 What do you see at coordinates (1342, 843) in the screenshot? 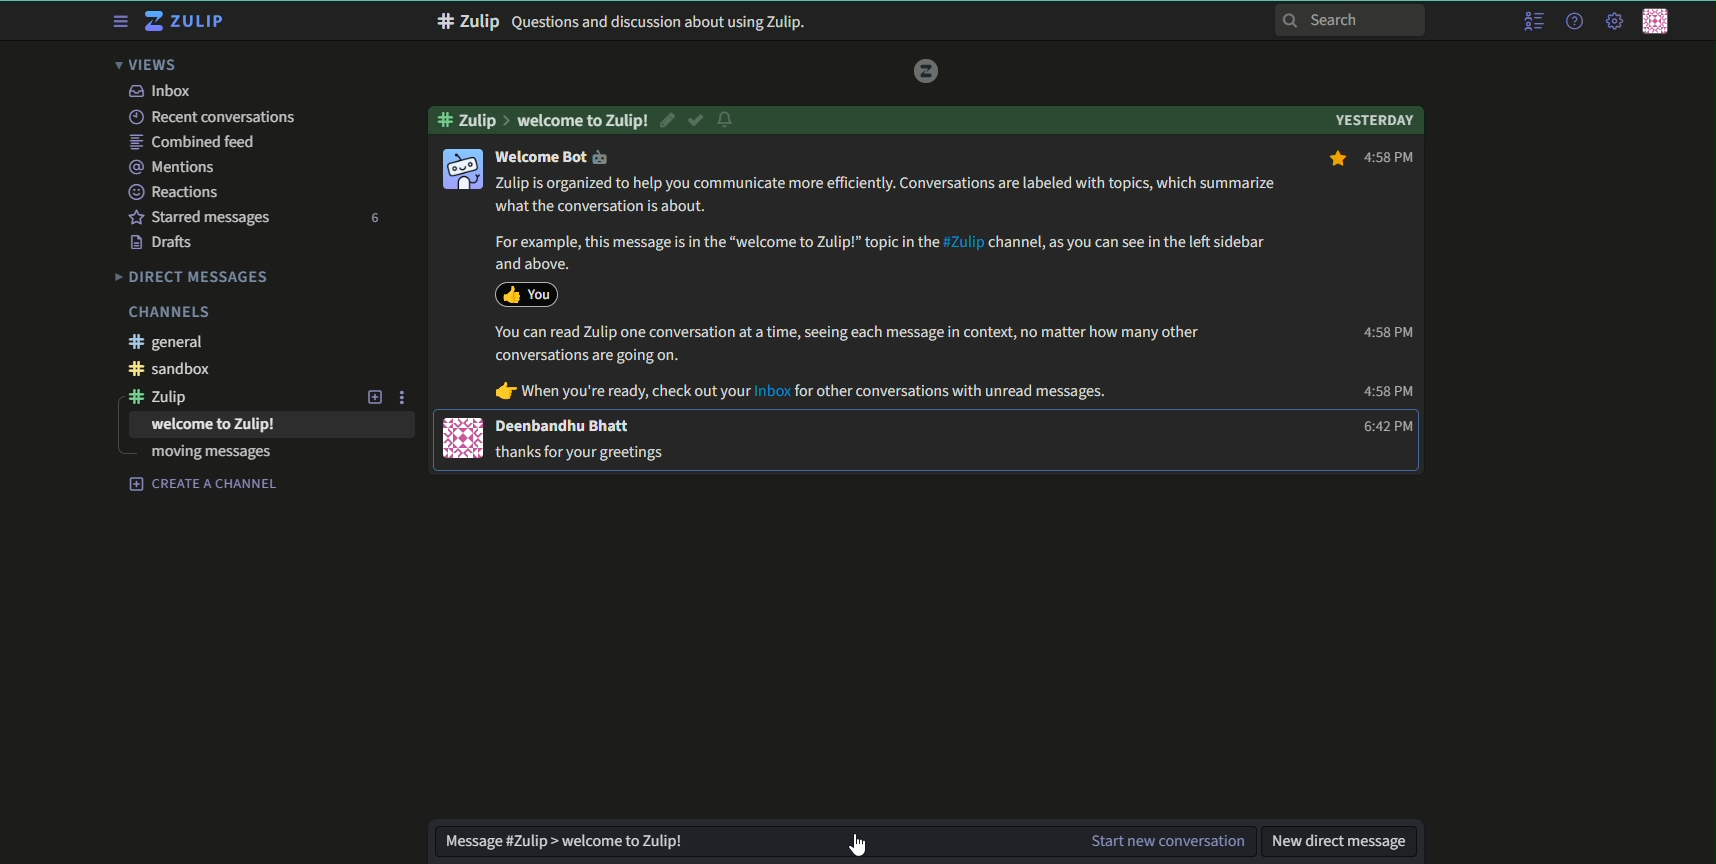
I see `New direct message` at bounding box center [1342, 843].